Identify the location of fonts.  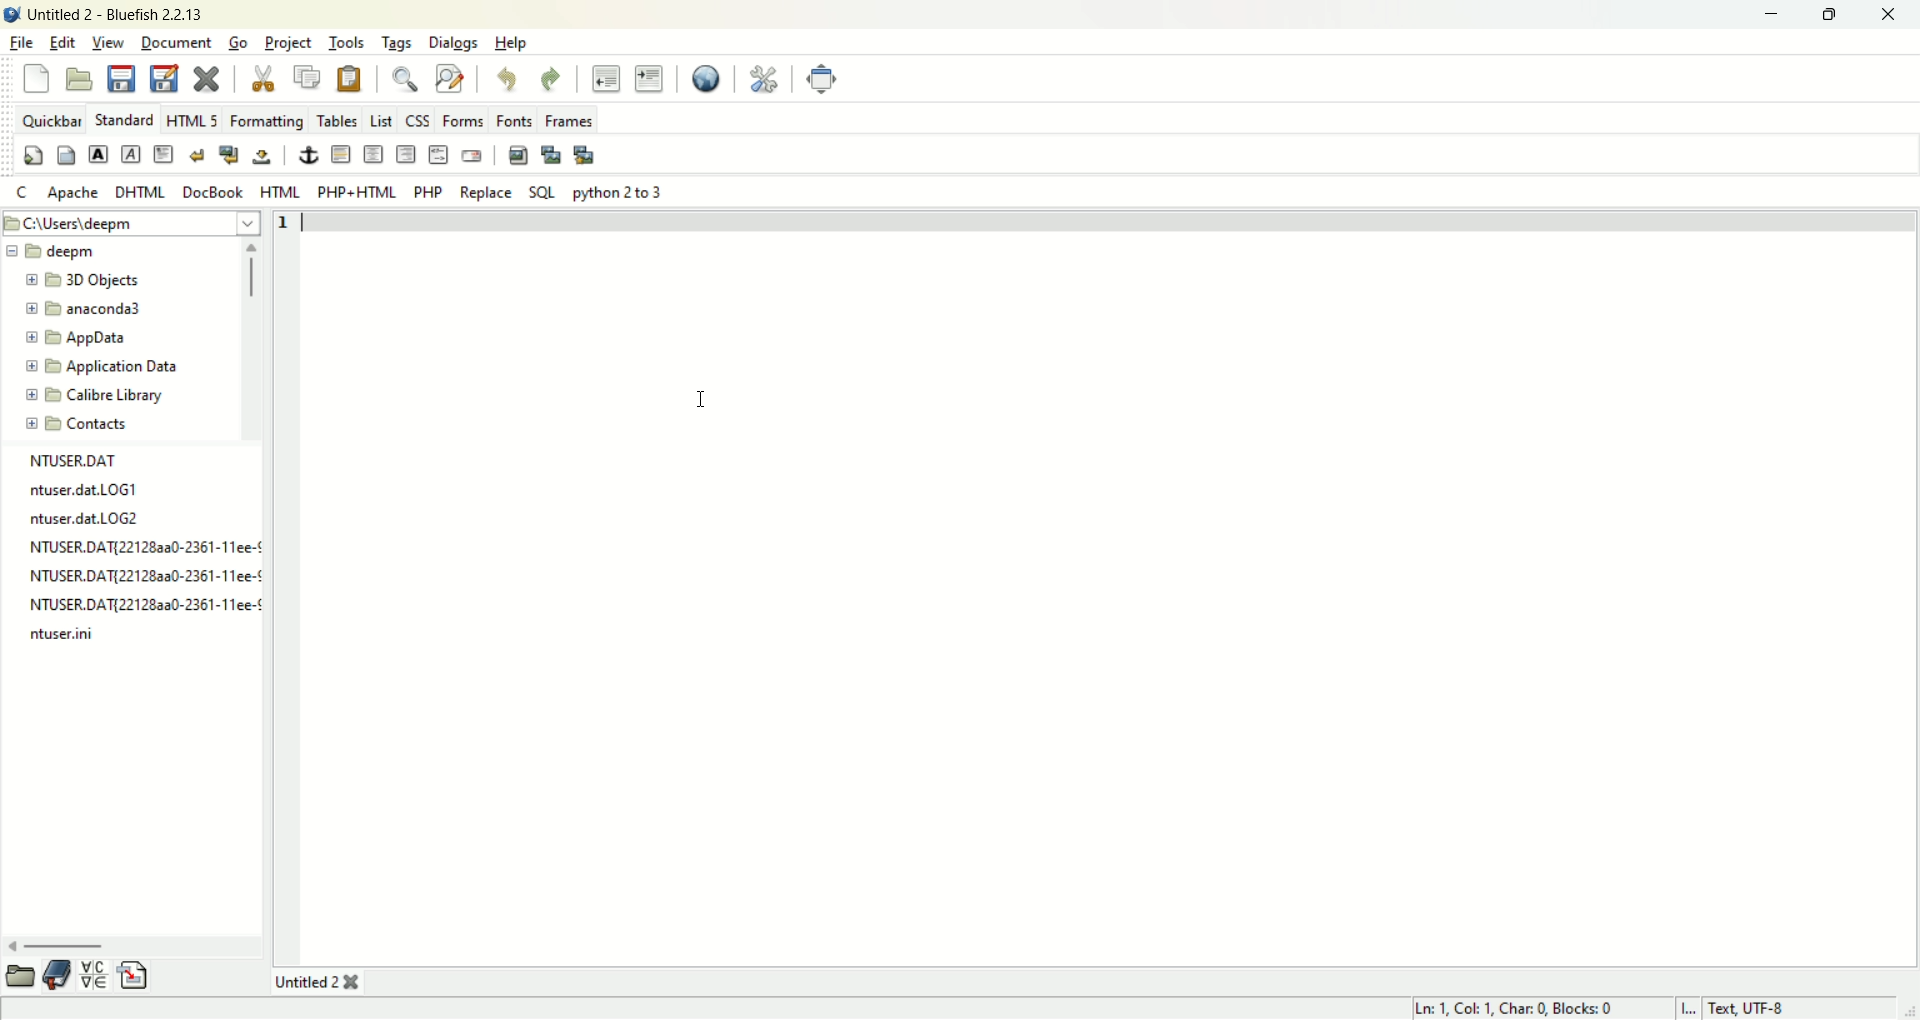
(516, 118).